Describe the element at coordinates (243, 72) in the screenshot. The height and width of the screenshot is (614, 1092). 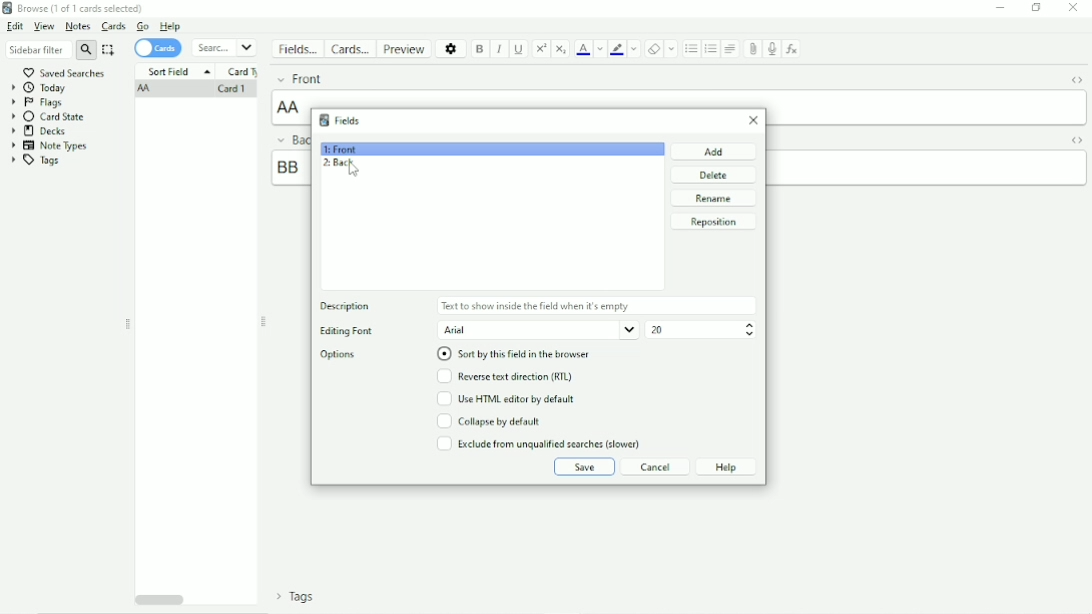
I see `Card Type` at that location.